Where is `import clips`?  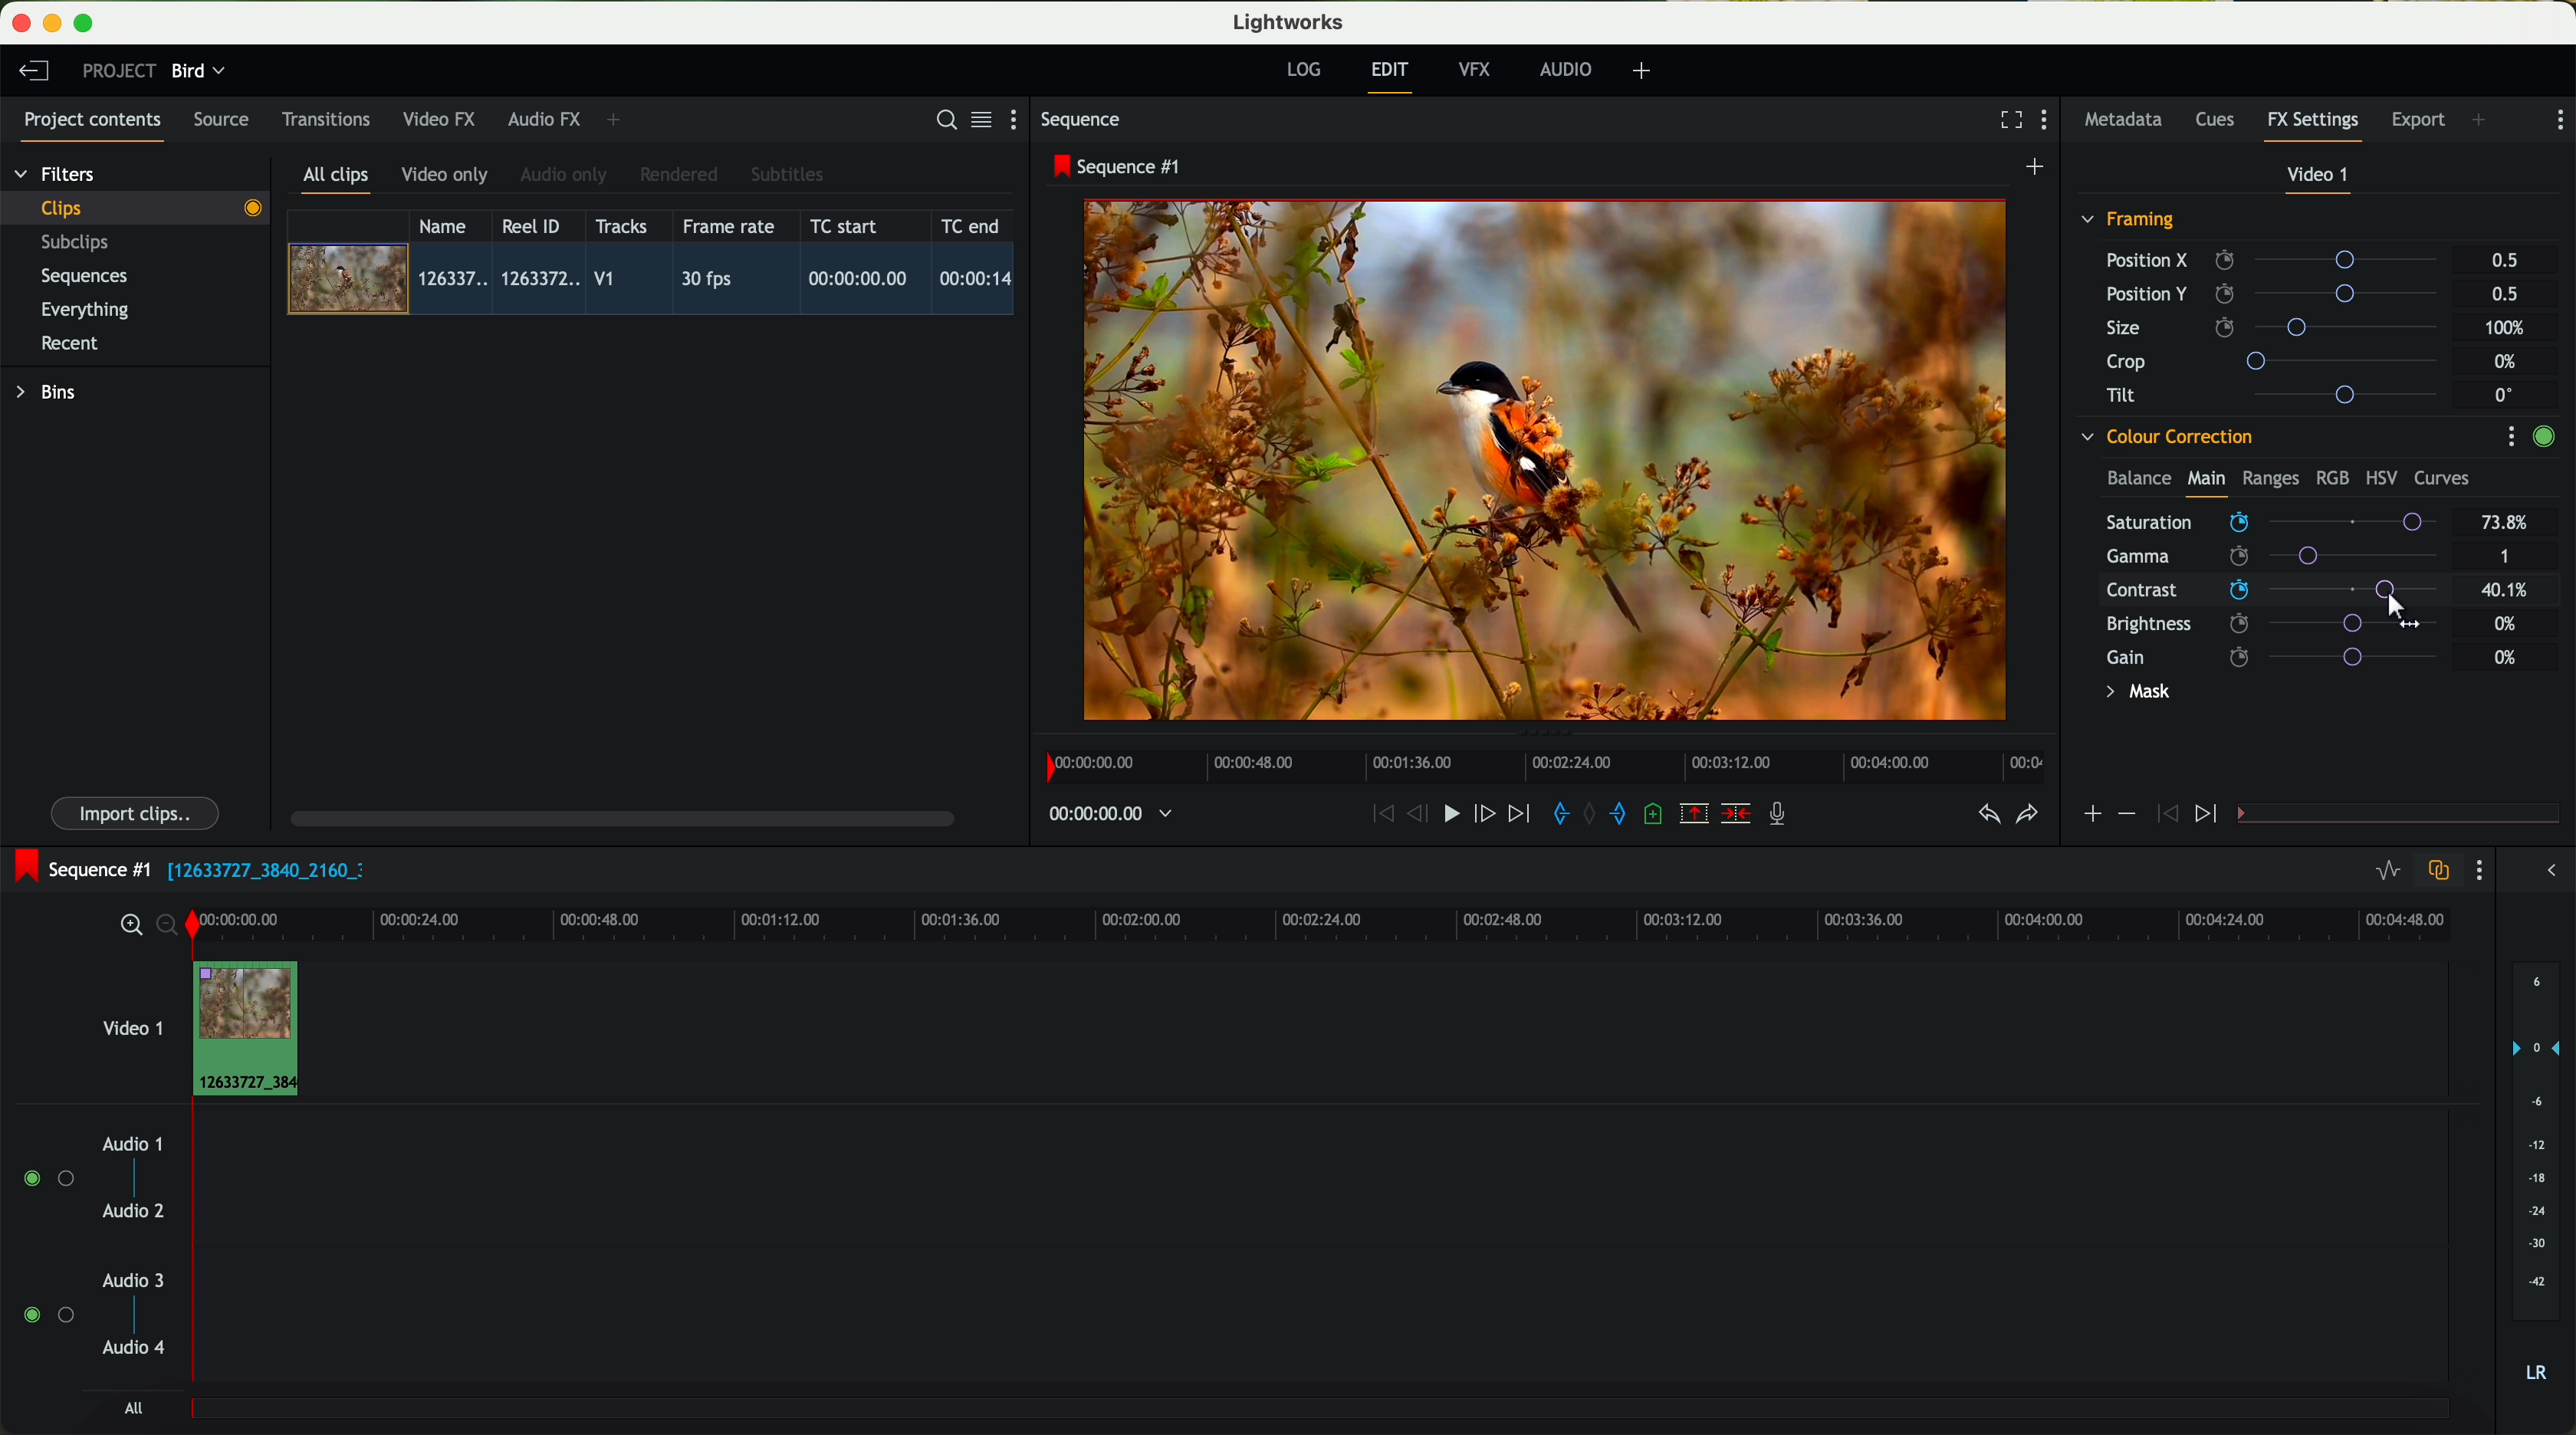 import clips is located at coordinates (138, 812).